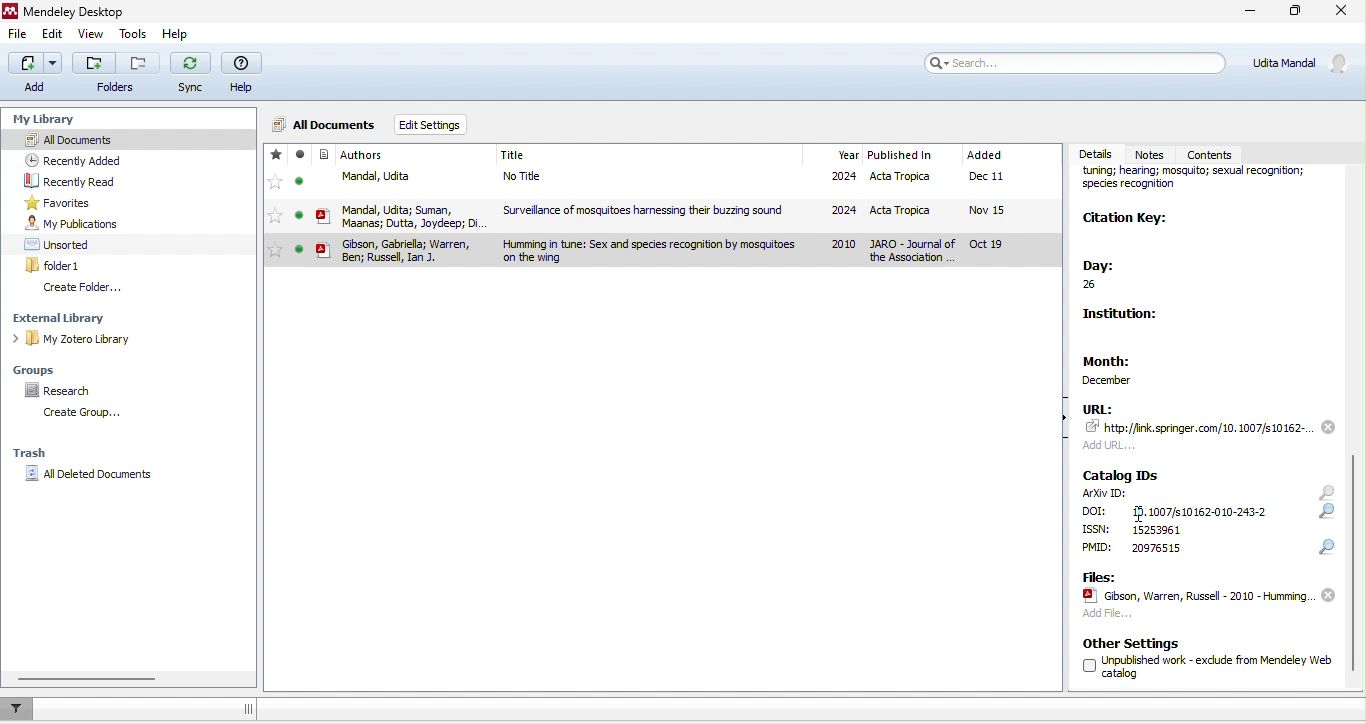  Describe the element at coordinates (1327, 520) in the screenshot. I see `icons` at that location.